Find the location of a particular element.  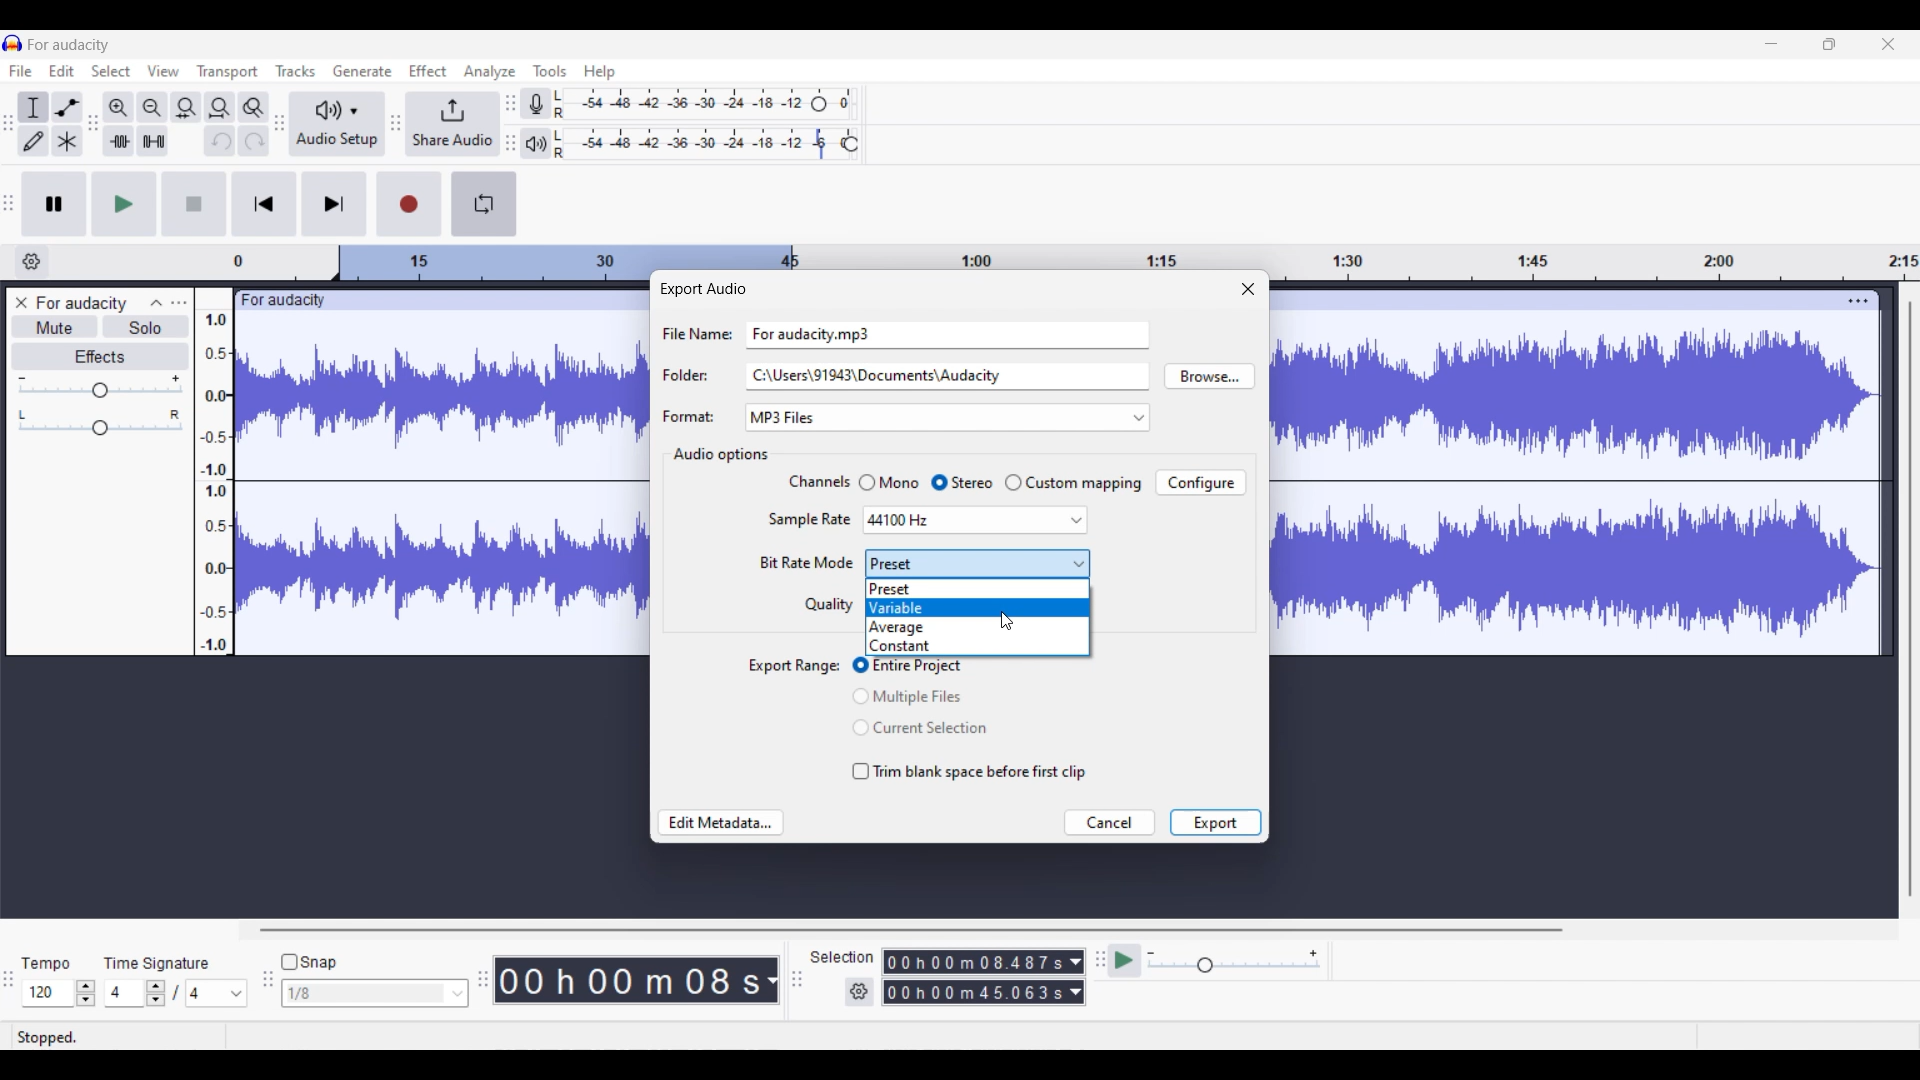

Indicates time signature settings is located at coordinates (157, 963).